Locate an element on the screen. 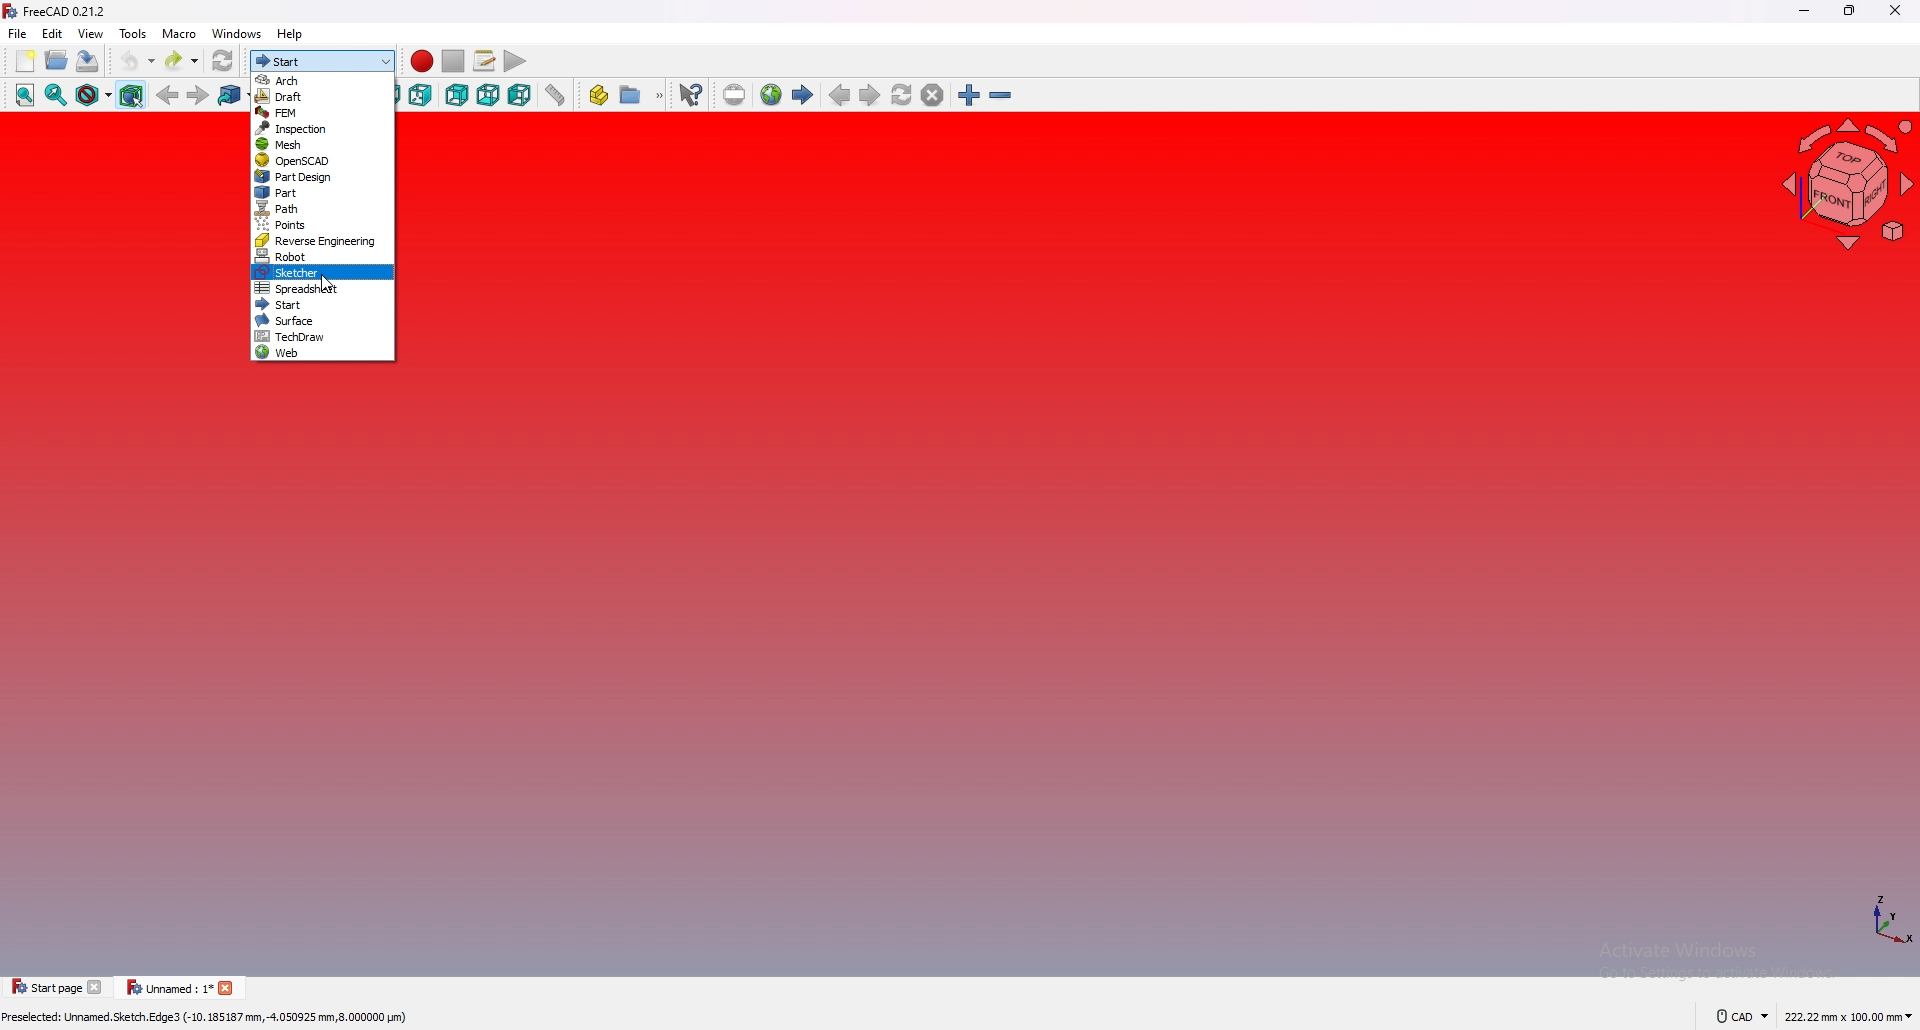 Image resolution: width=1920 pixels, height=1030 pixels. tab 2 is located at coordinates (182, 989).